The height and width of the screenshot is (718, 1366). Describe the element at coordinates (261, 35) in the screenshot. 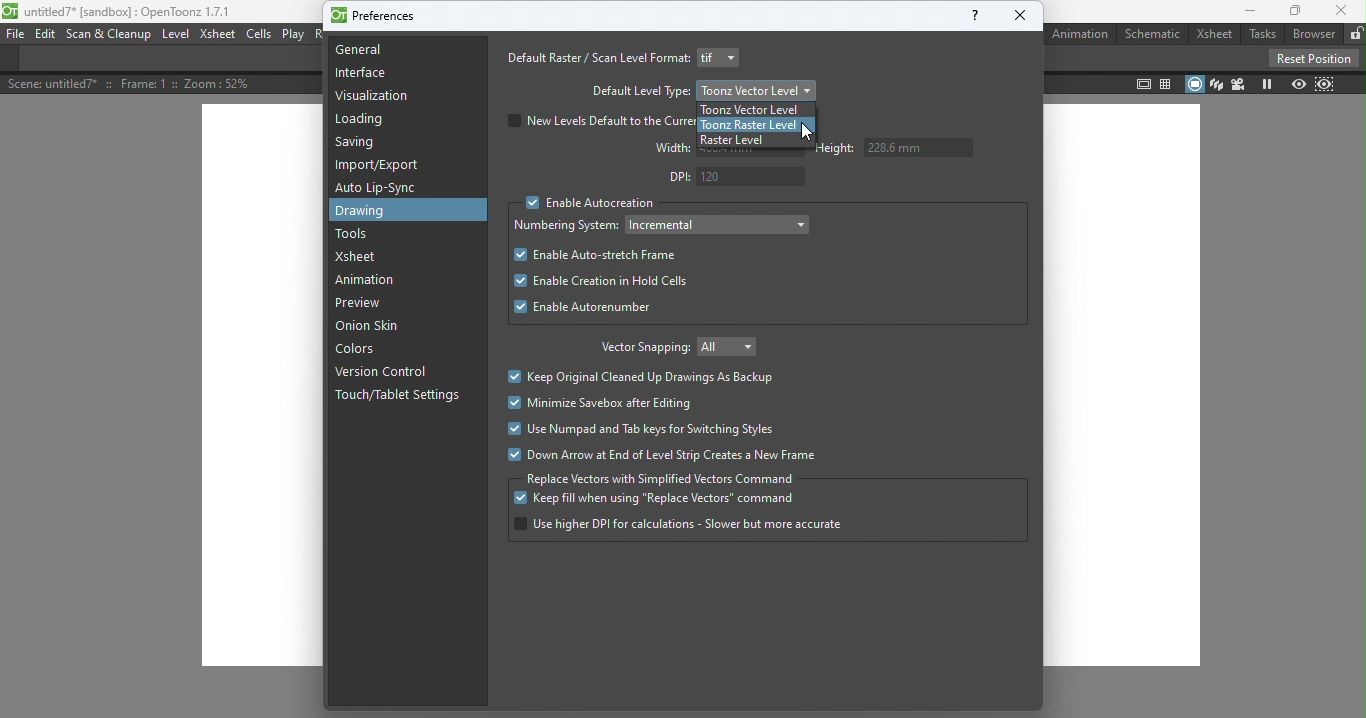

I see `Cells` at that location.